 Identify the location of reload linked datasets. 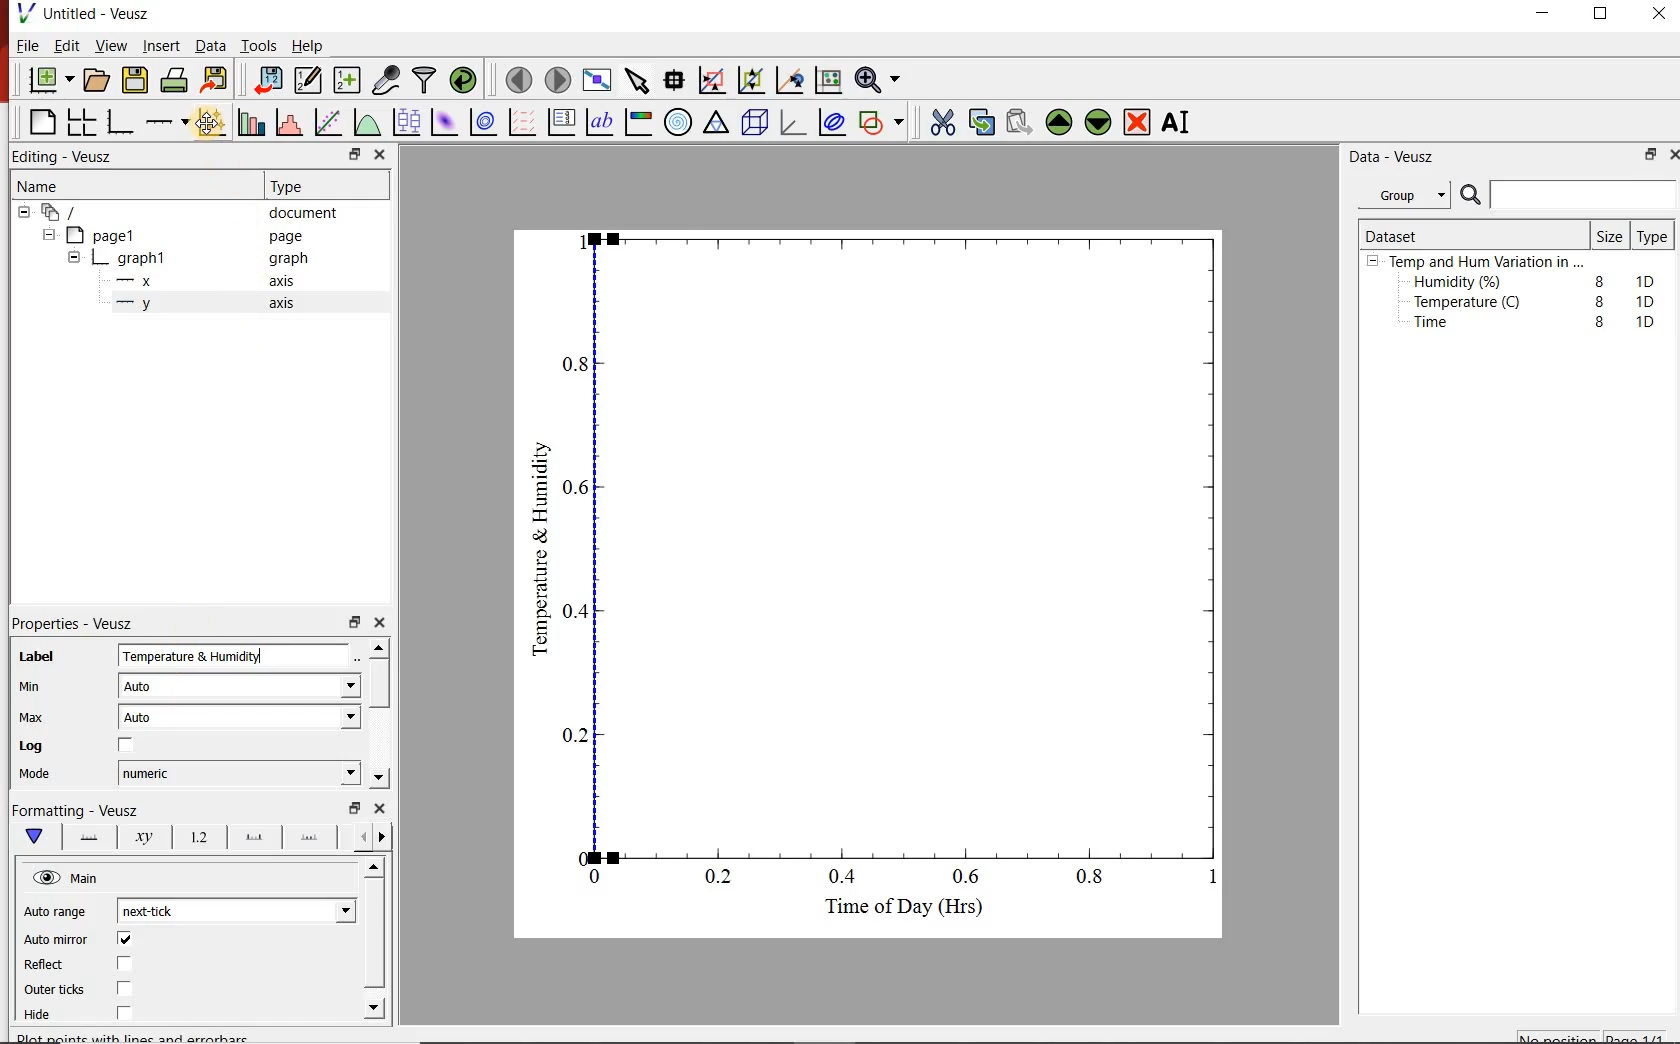
(463, 81).